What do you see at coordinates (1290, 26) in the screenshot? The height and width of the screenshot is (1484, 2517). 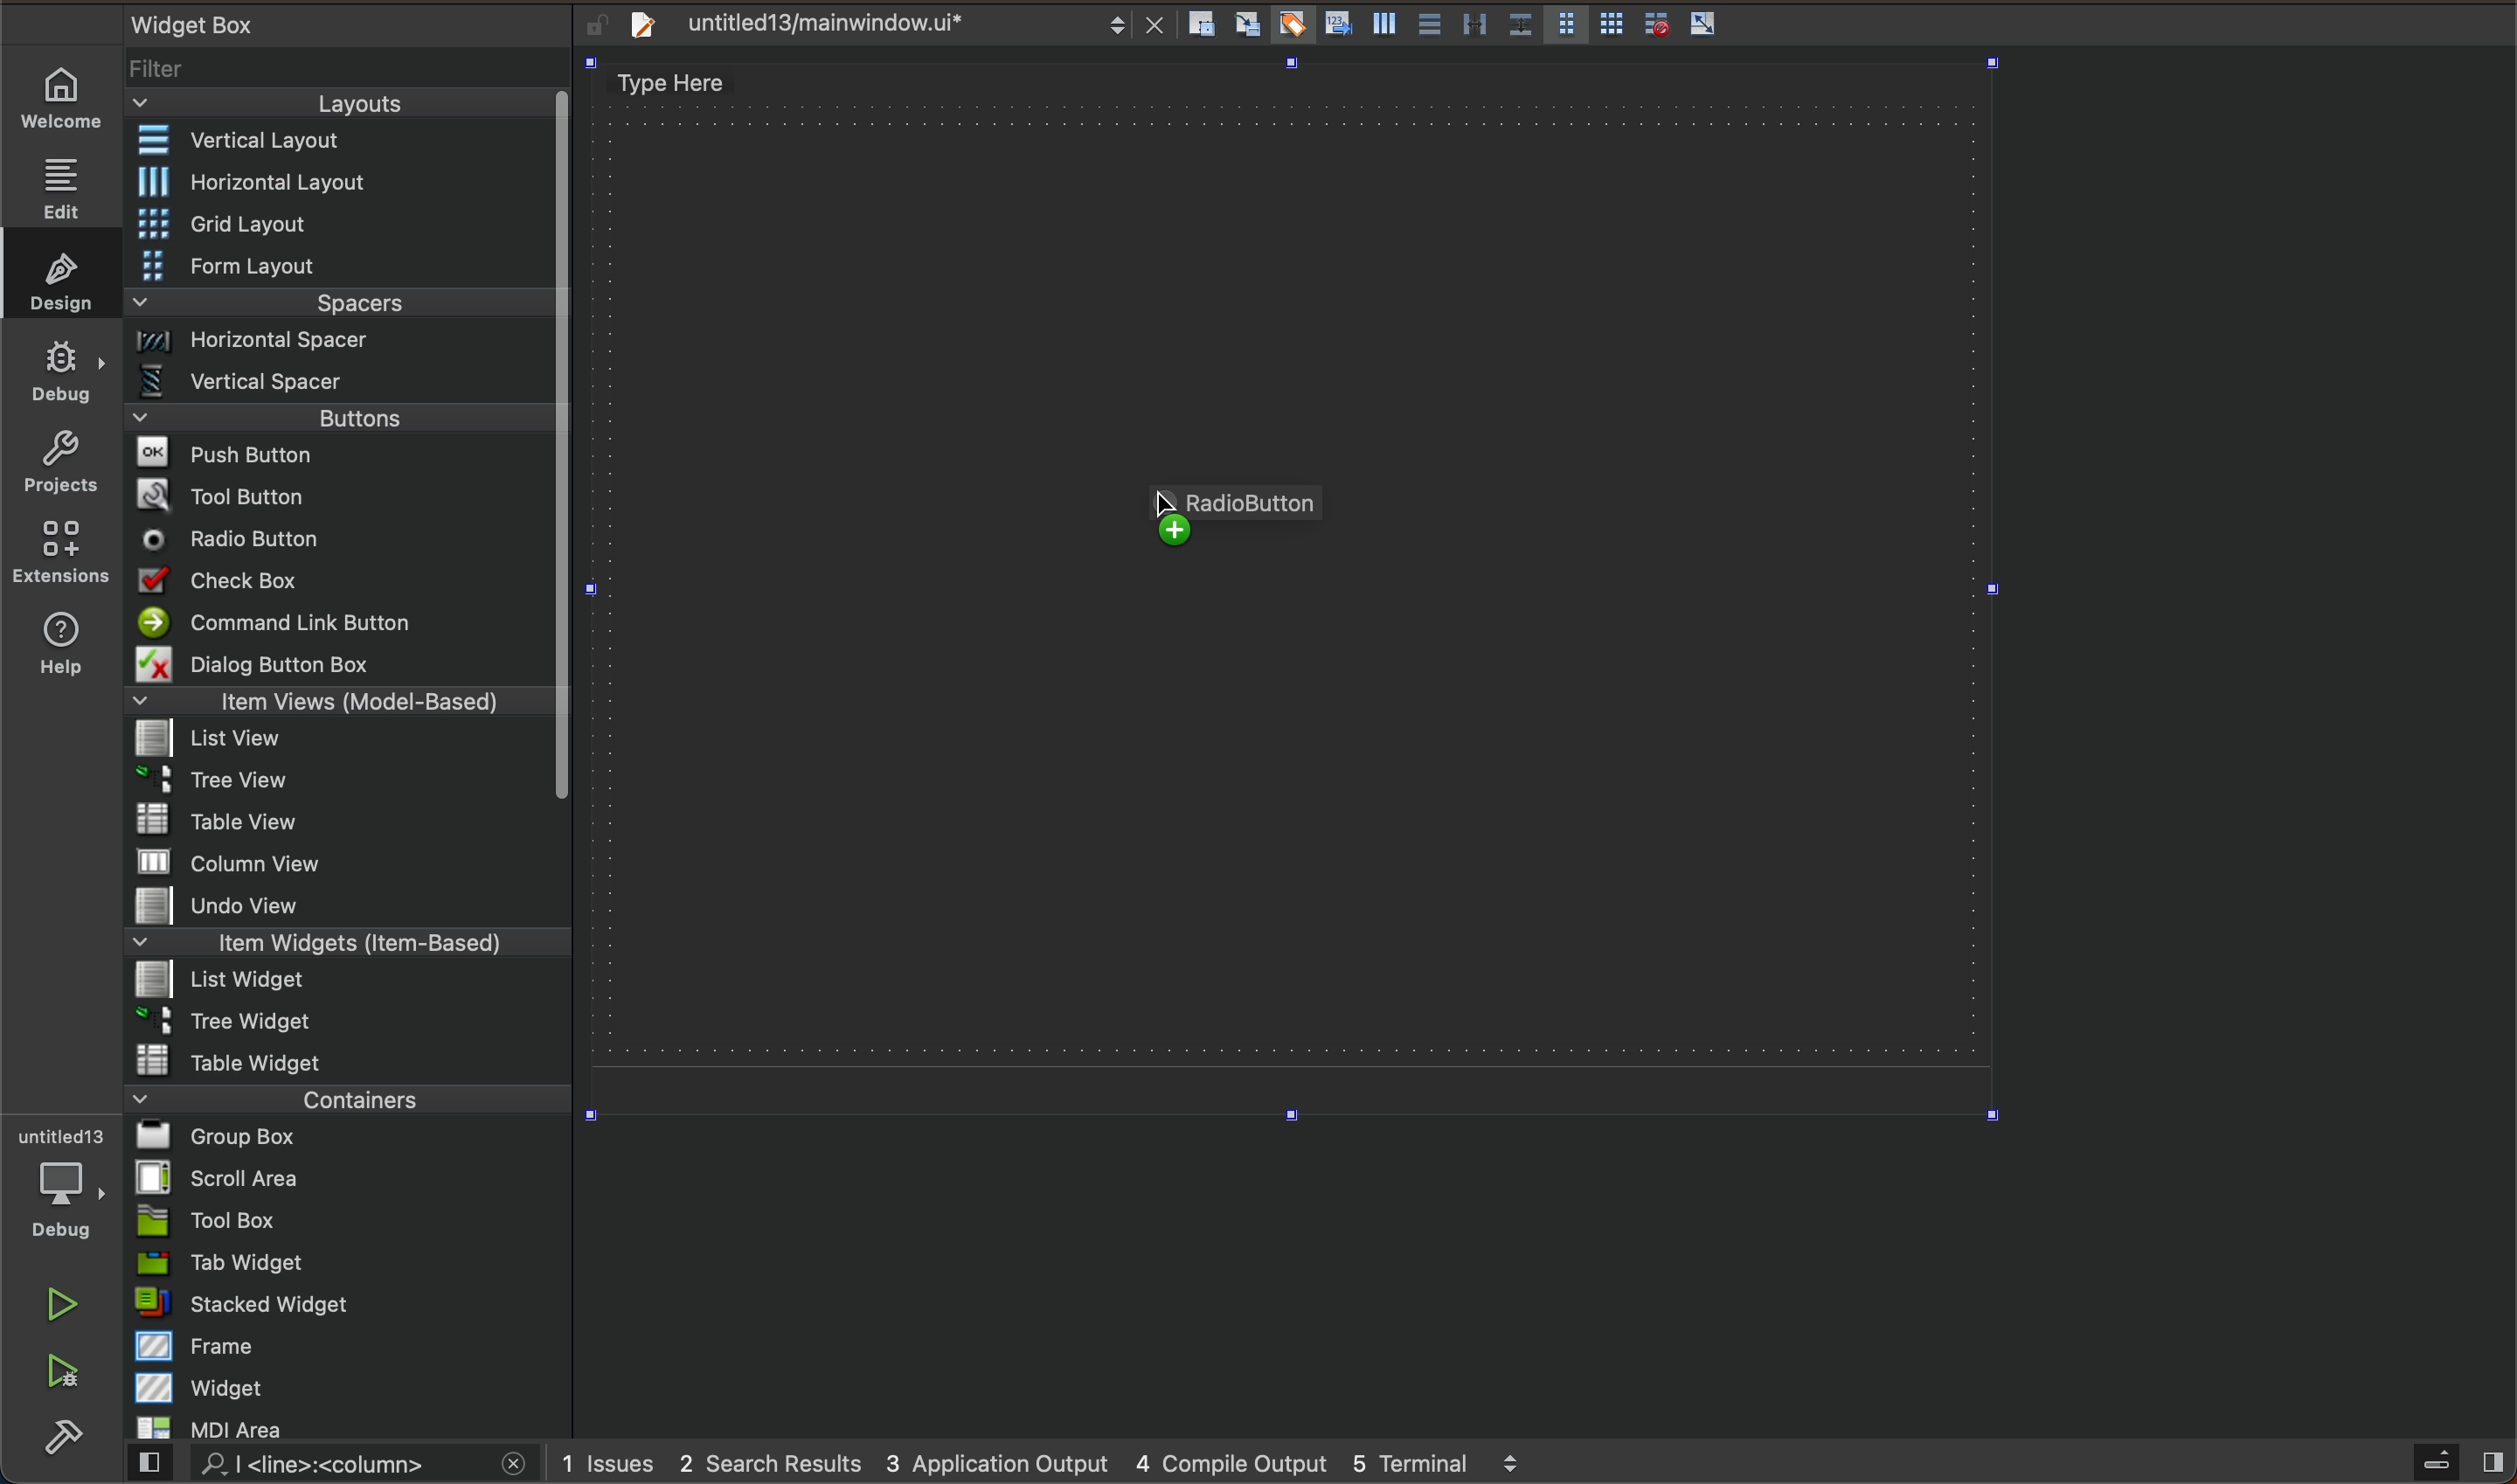 I see `` at bounding box center [1290, 26].